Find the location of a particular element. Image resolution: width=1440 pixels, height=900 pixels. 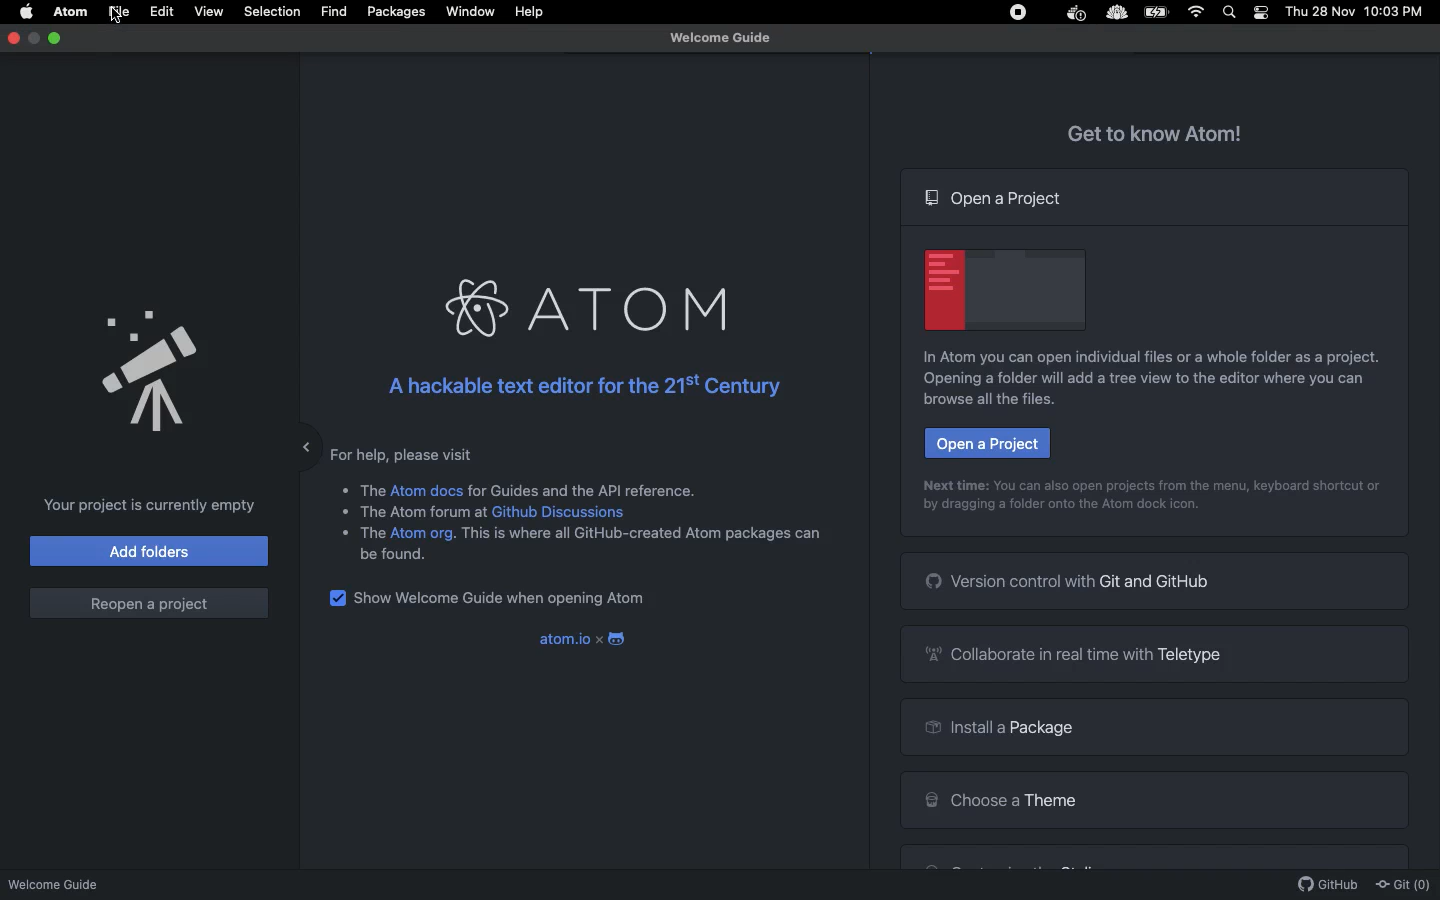

Reopen a project is located at coordinates (148, 603).